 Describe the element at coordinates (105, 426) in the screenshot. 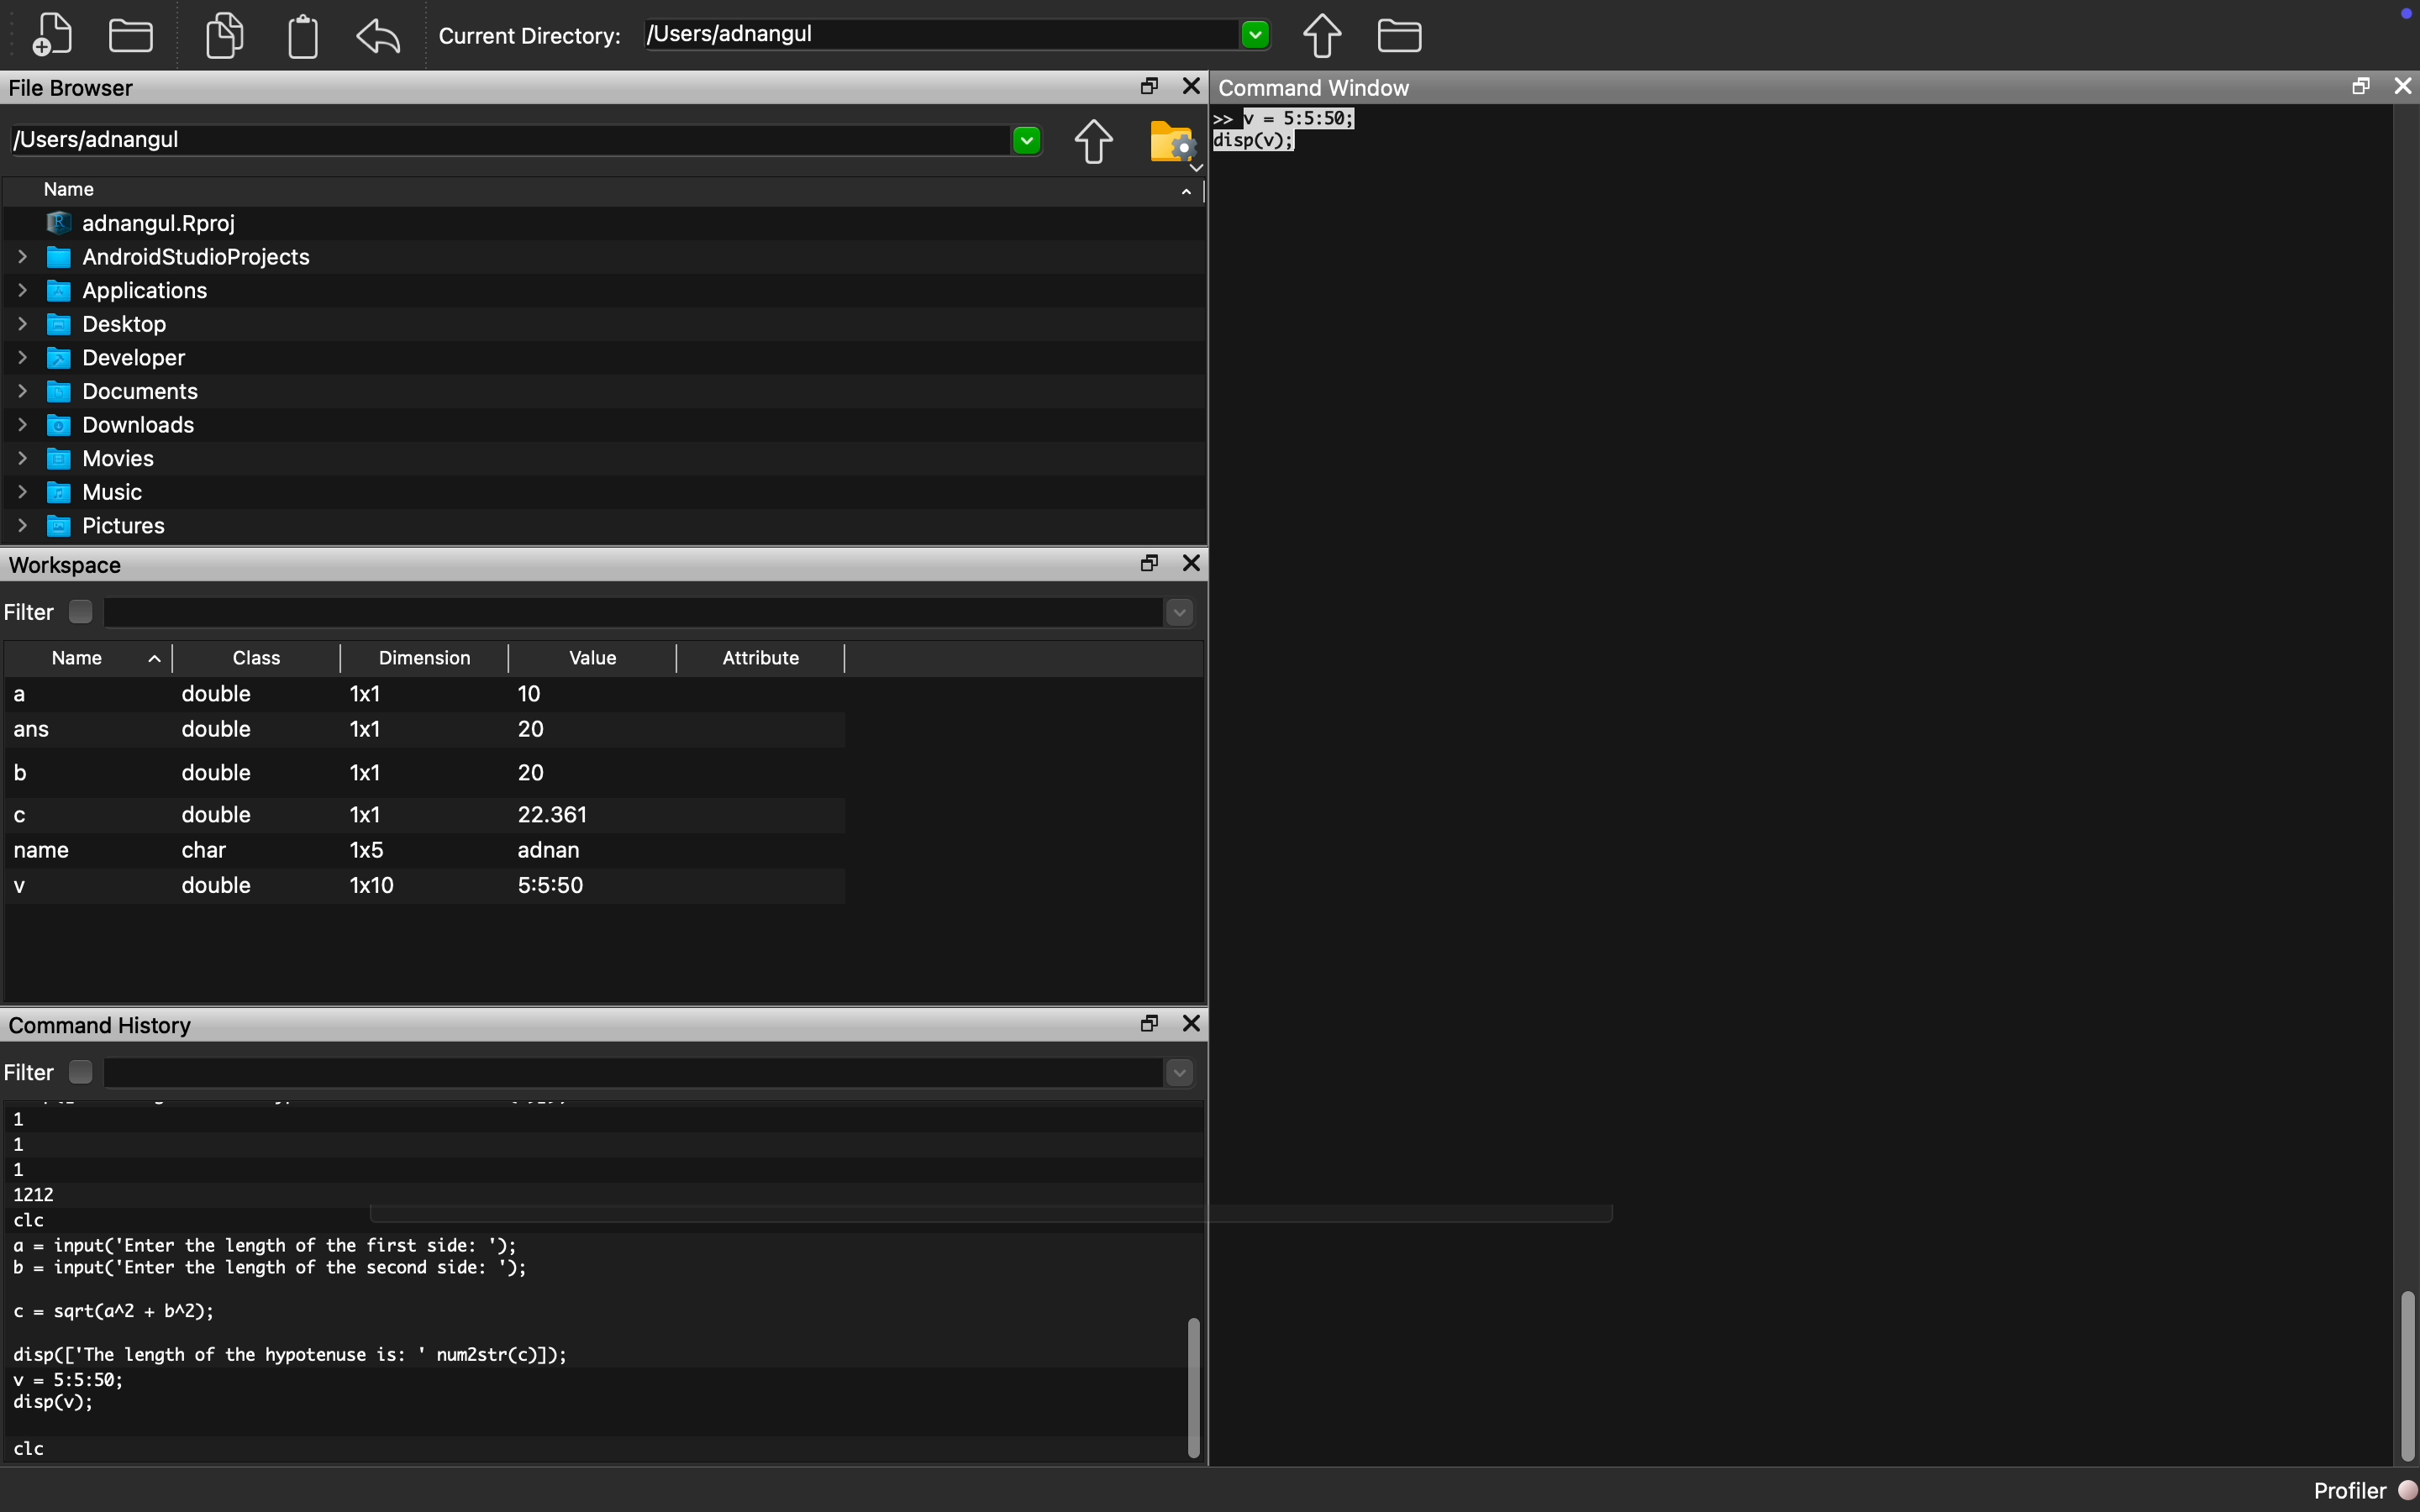

I see `Downloads` at that location.